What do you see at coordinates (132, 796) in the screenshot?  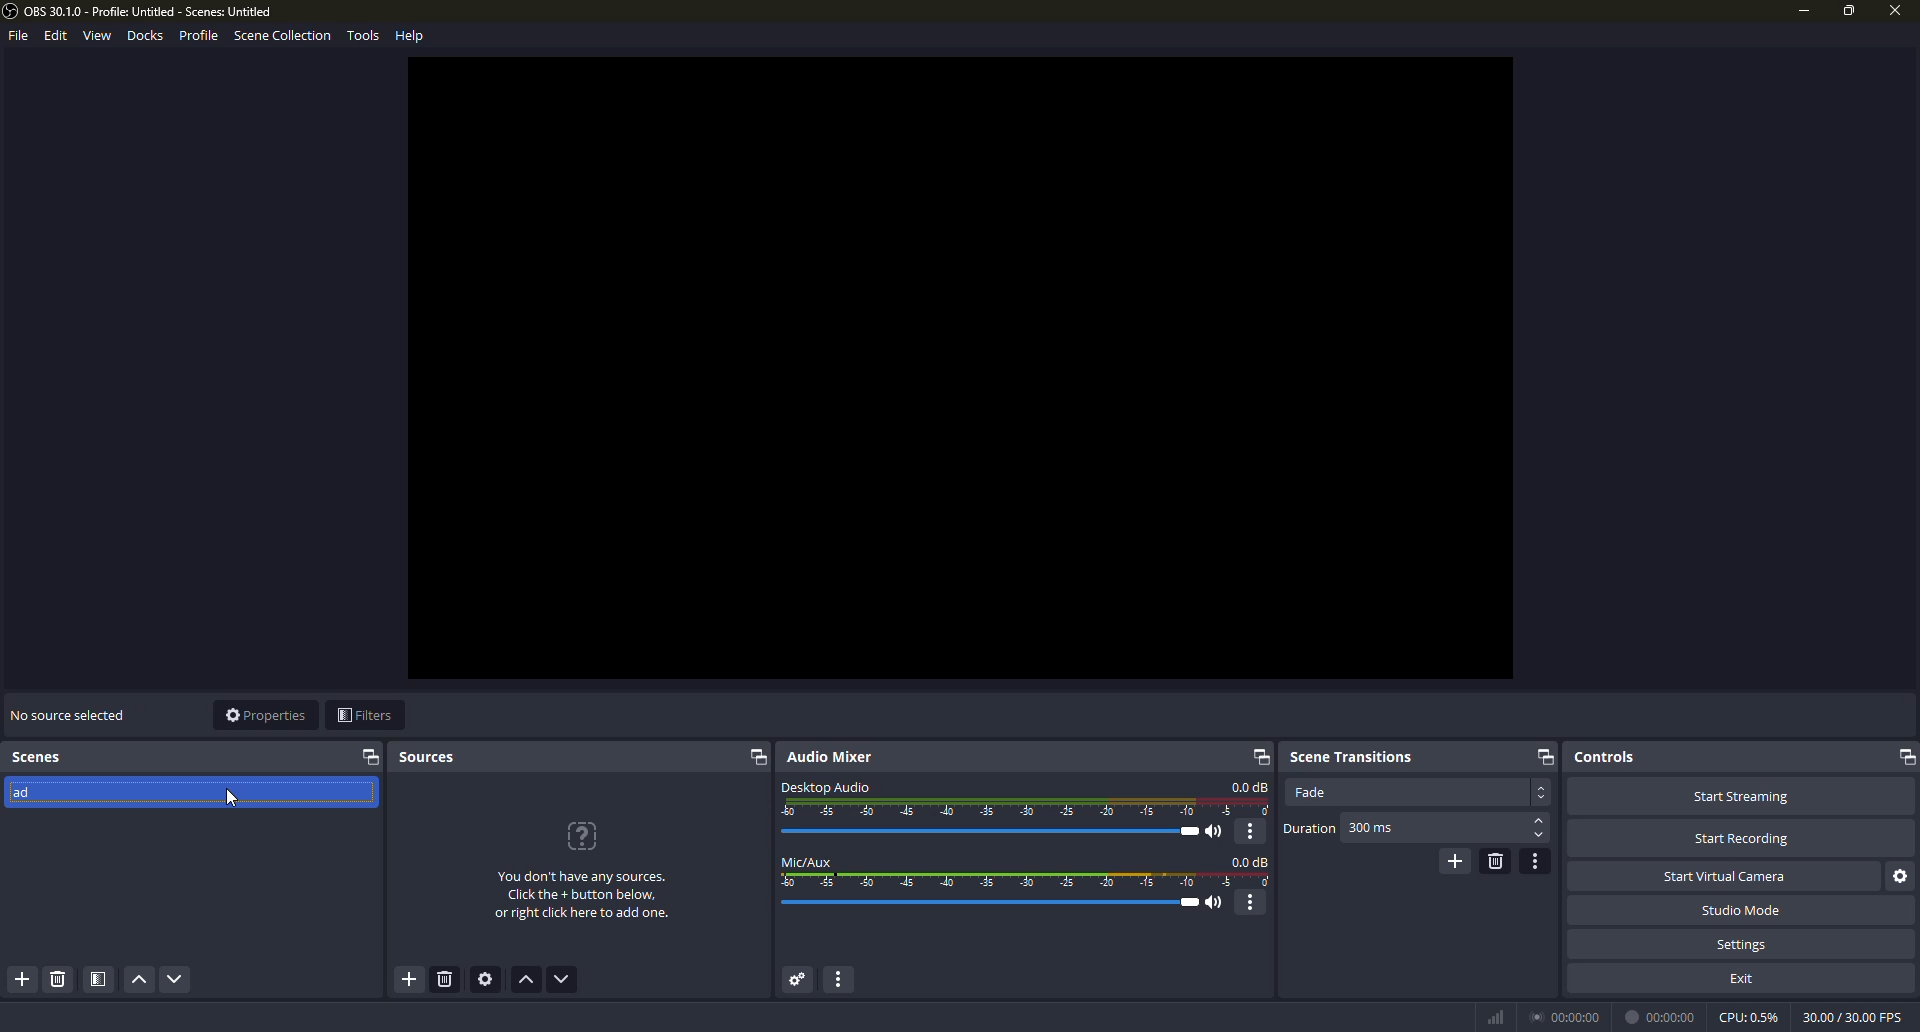 I see `selected scene` at bounding box center [132, 796].